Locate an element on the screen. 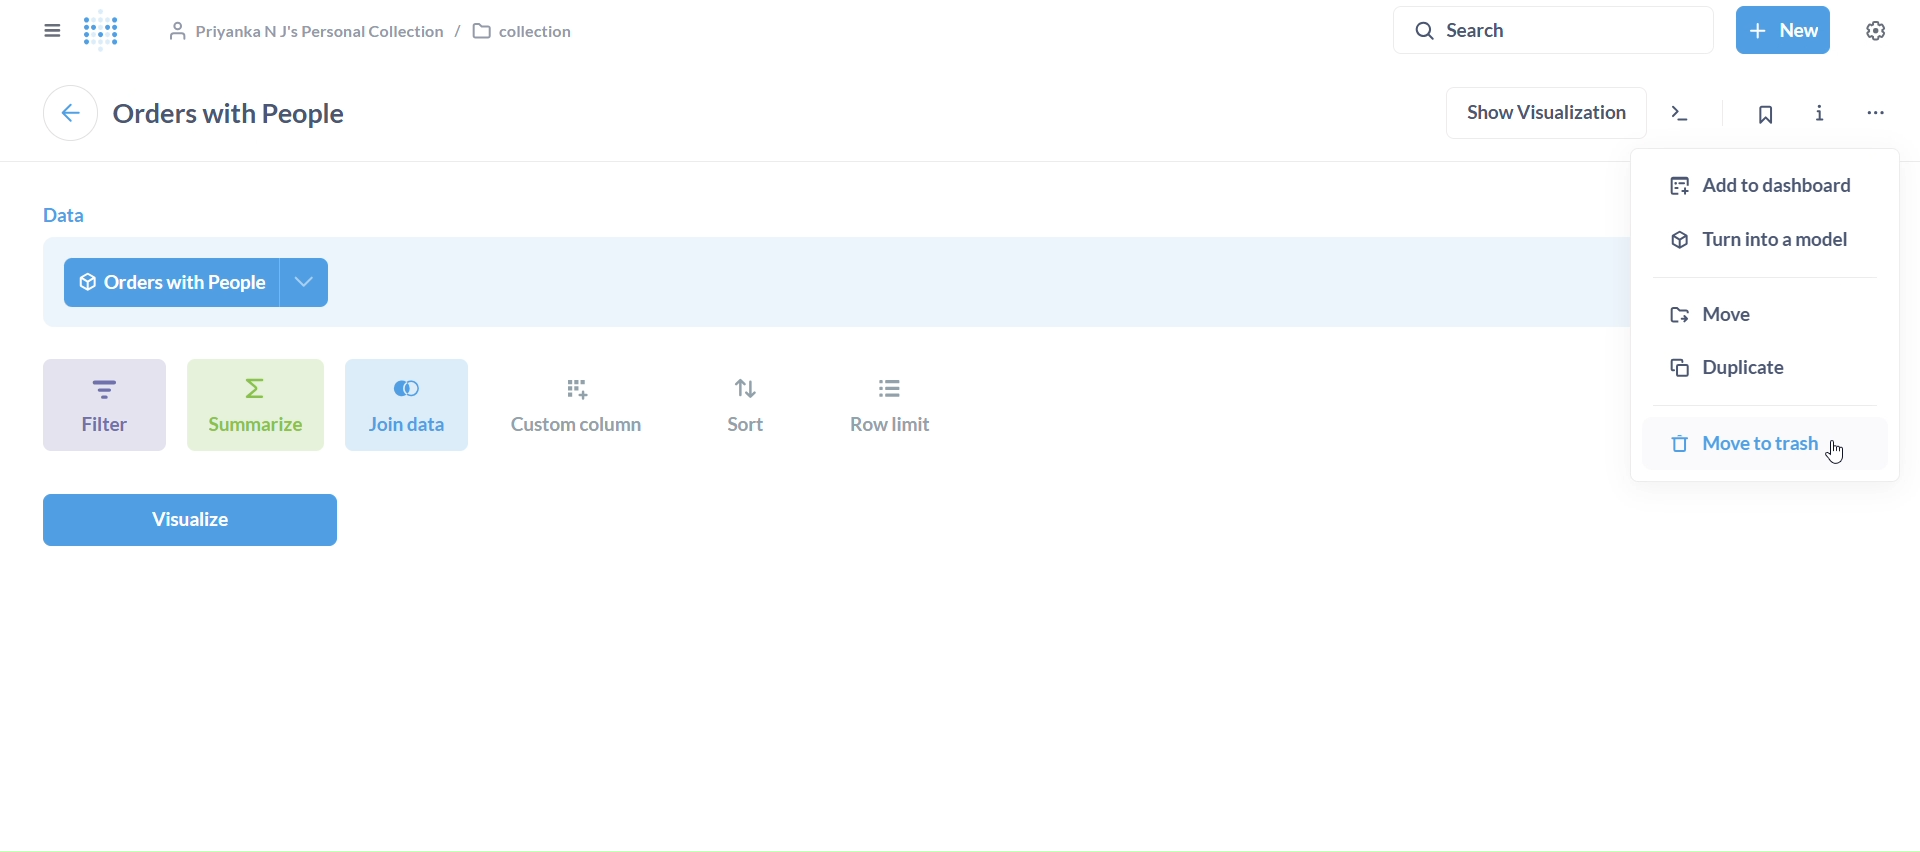 This screenshot has width=1920, height=852. filter is located at coordinates (104, 404).